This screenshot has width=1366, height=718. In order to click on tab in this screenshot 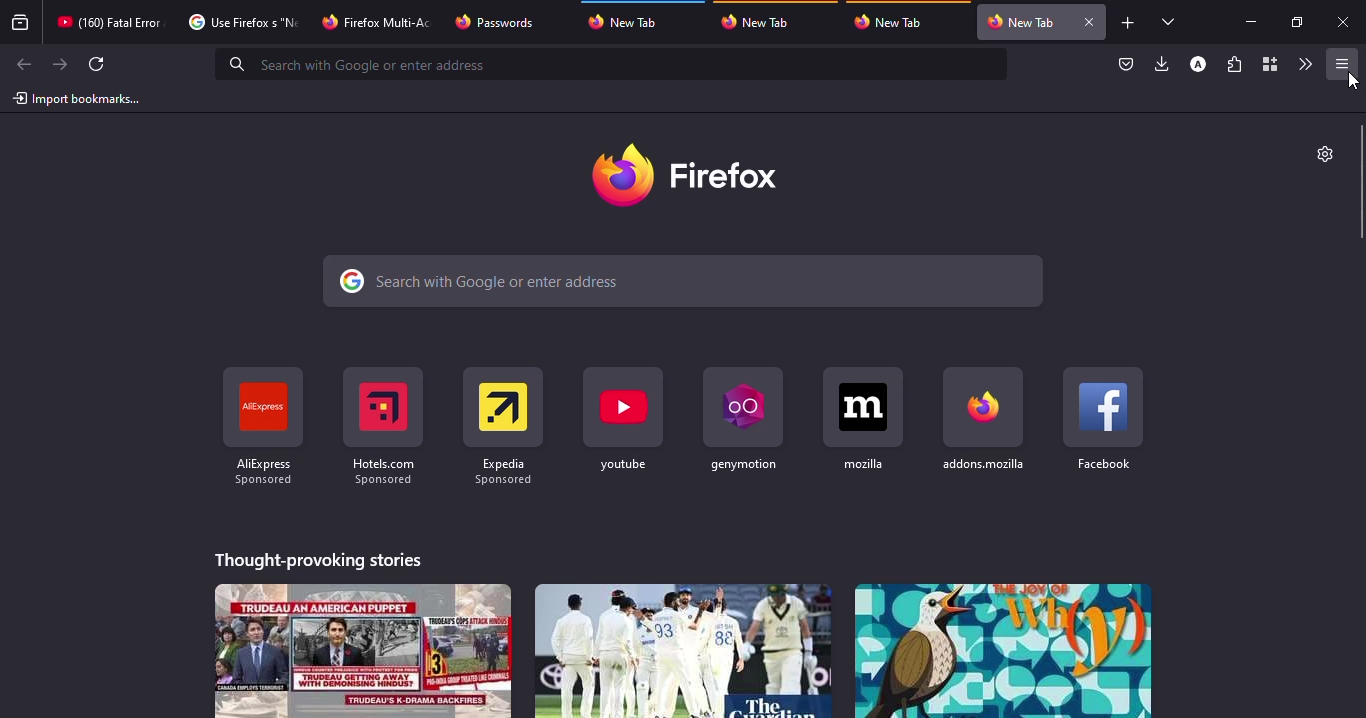, I will do `click(894, 22)`.